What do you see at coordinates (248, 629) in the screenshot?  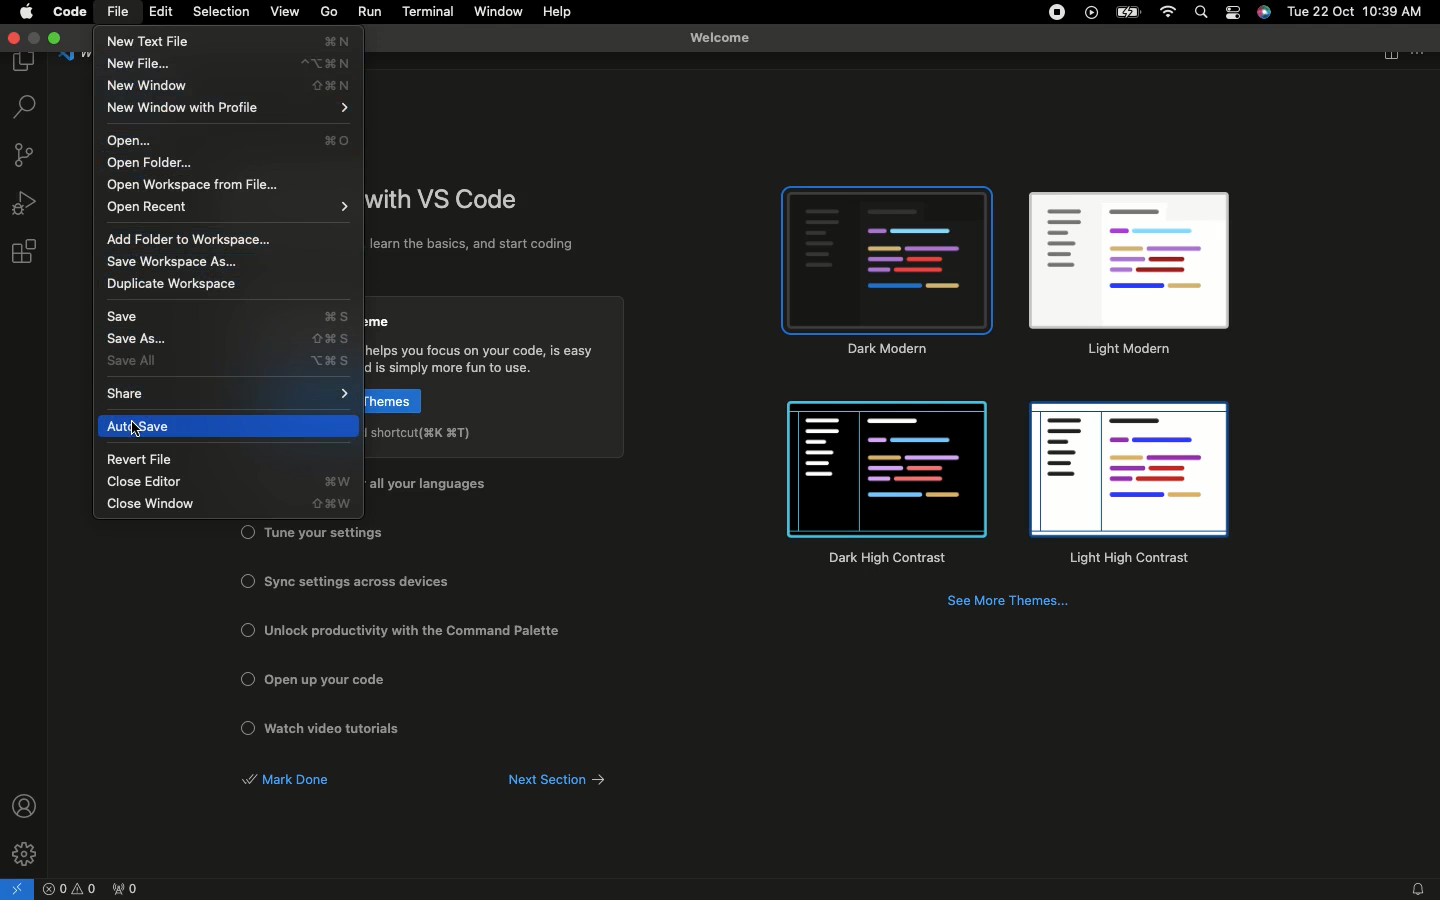 I see `Checkbox` at bounding box center [248, 629].